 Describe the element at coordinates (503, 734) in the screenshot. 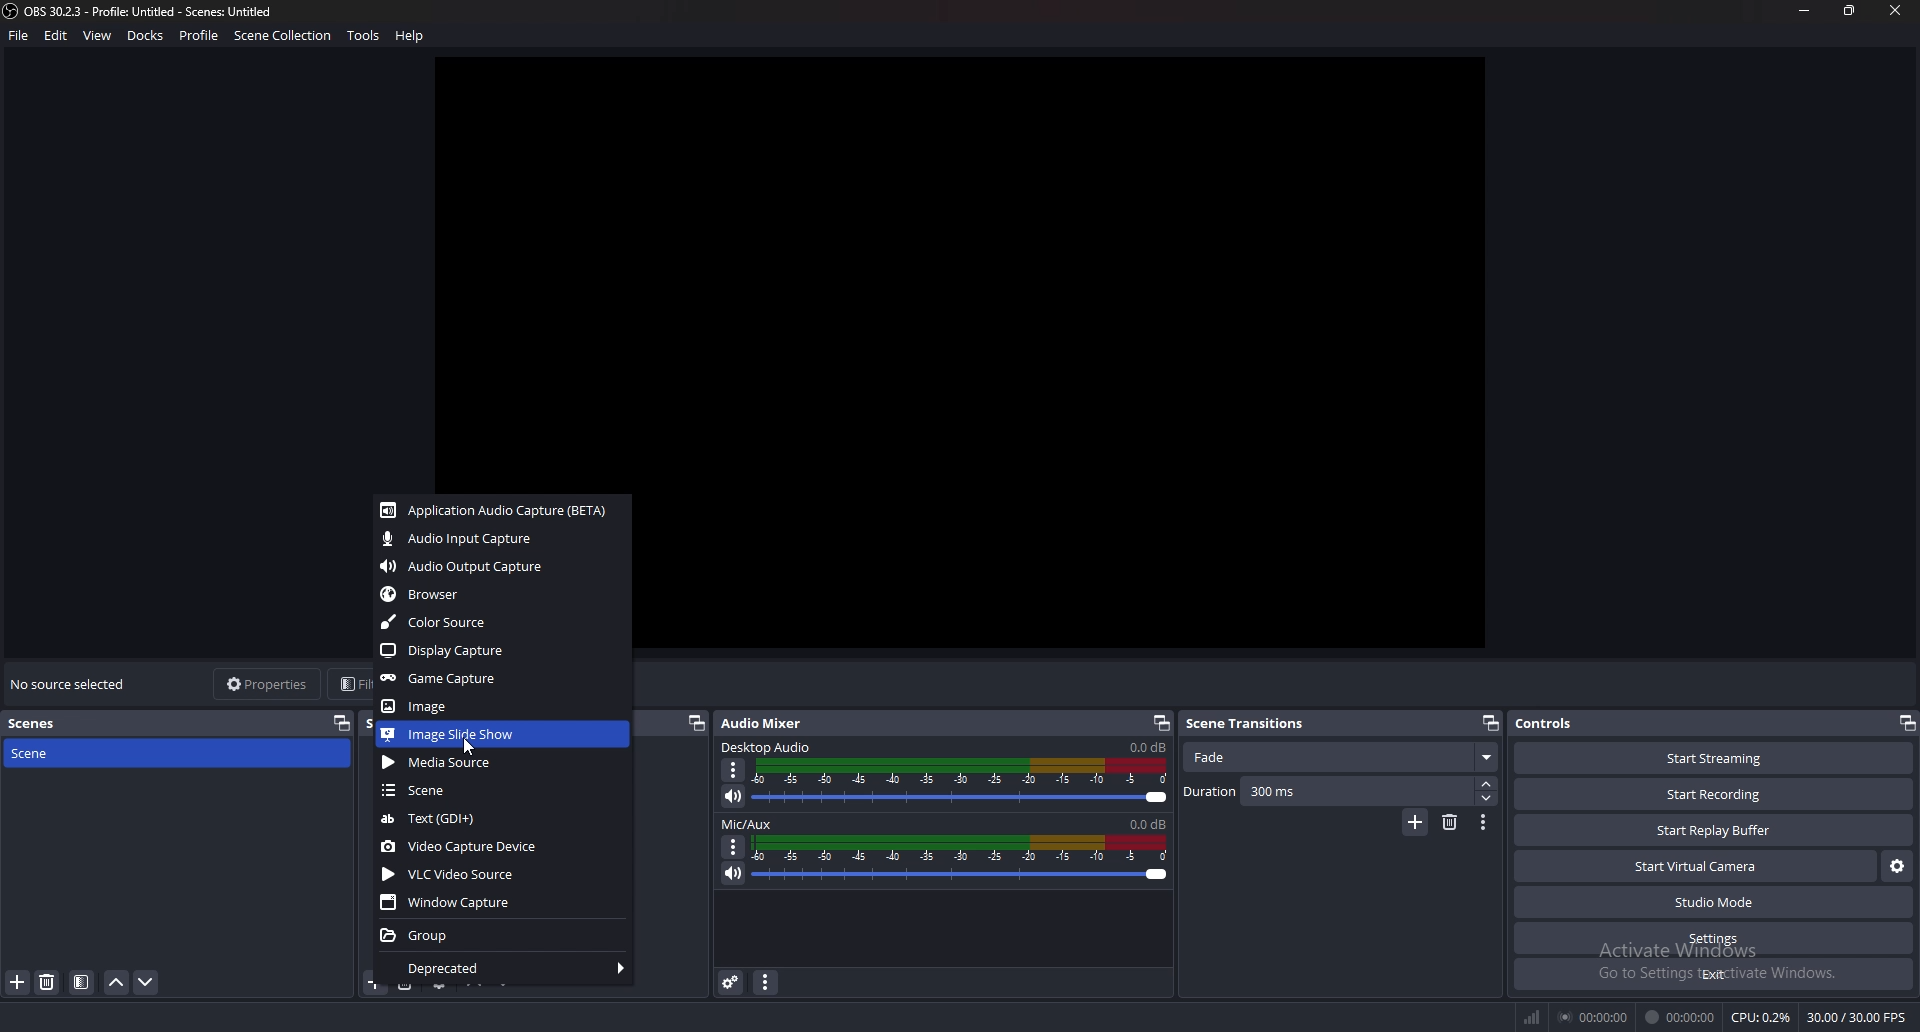

I see `image slideshow` at that location.